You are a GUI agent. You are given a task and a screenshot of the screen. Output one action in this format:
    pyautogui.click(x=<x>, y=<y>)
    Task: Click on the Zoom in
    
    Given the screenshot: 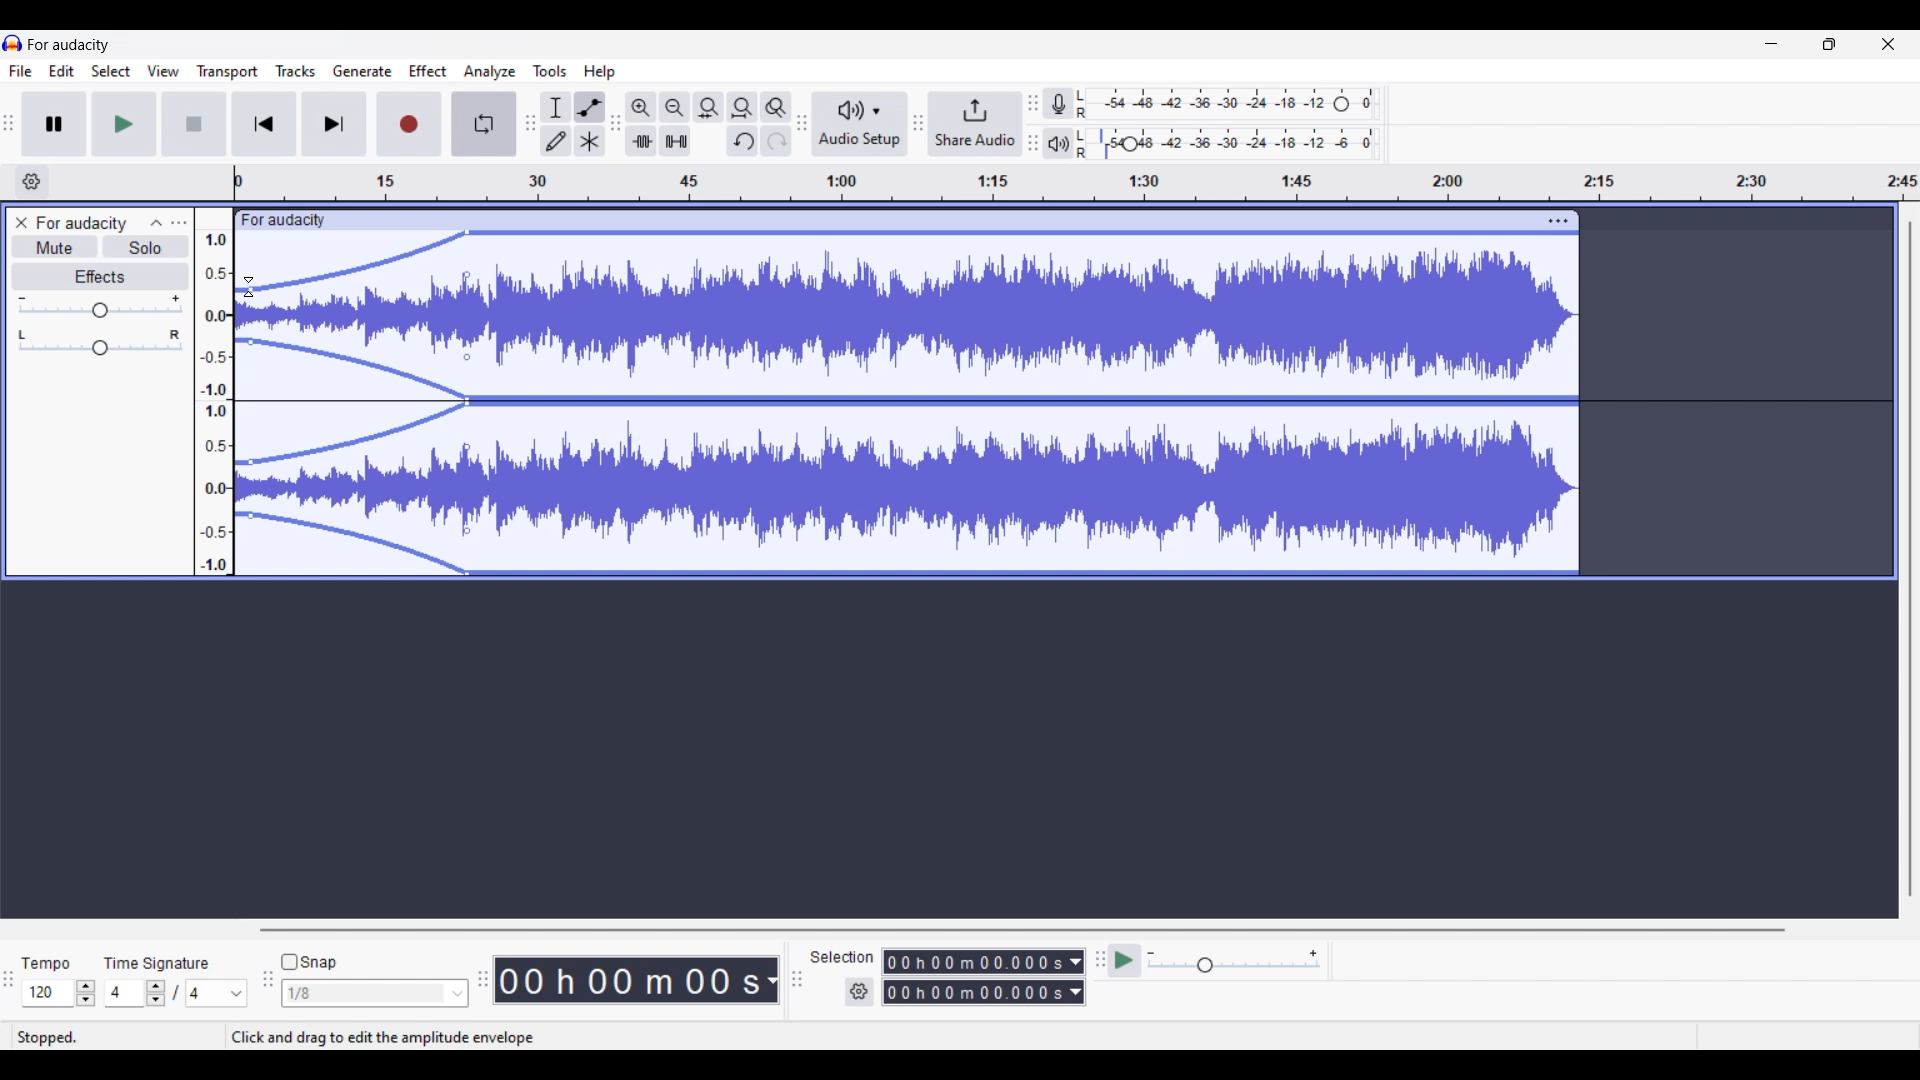 What is the action you would take?
    pyautogui.click(x=641, y=107)
    